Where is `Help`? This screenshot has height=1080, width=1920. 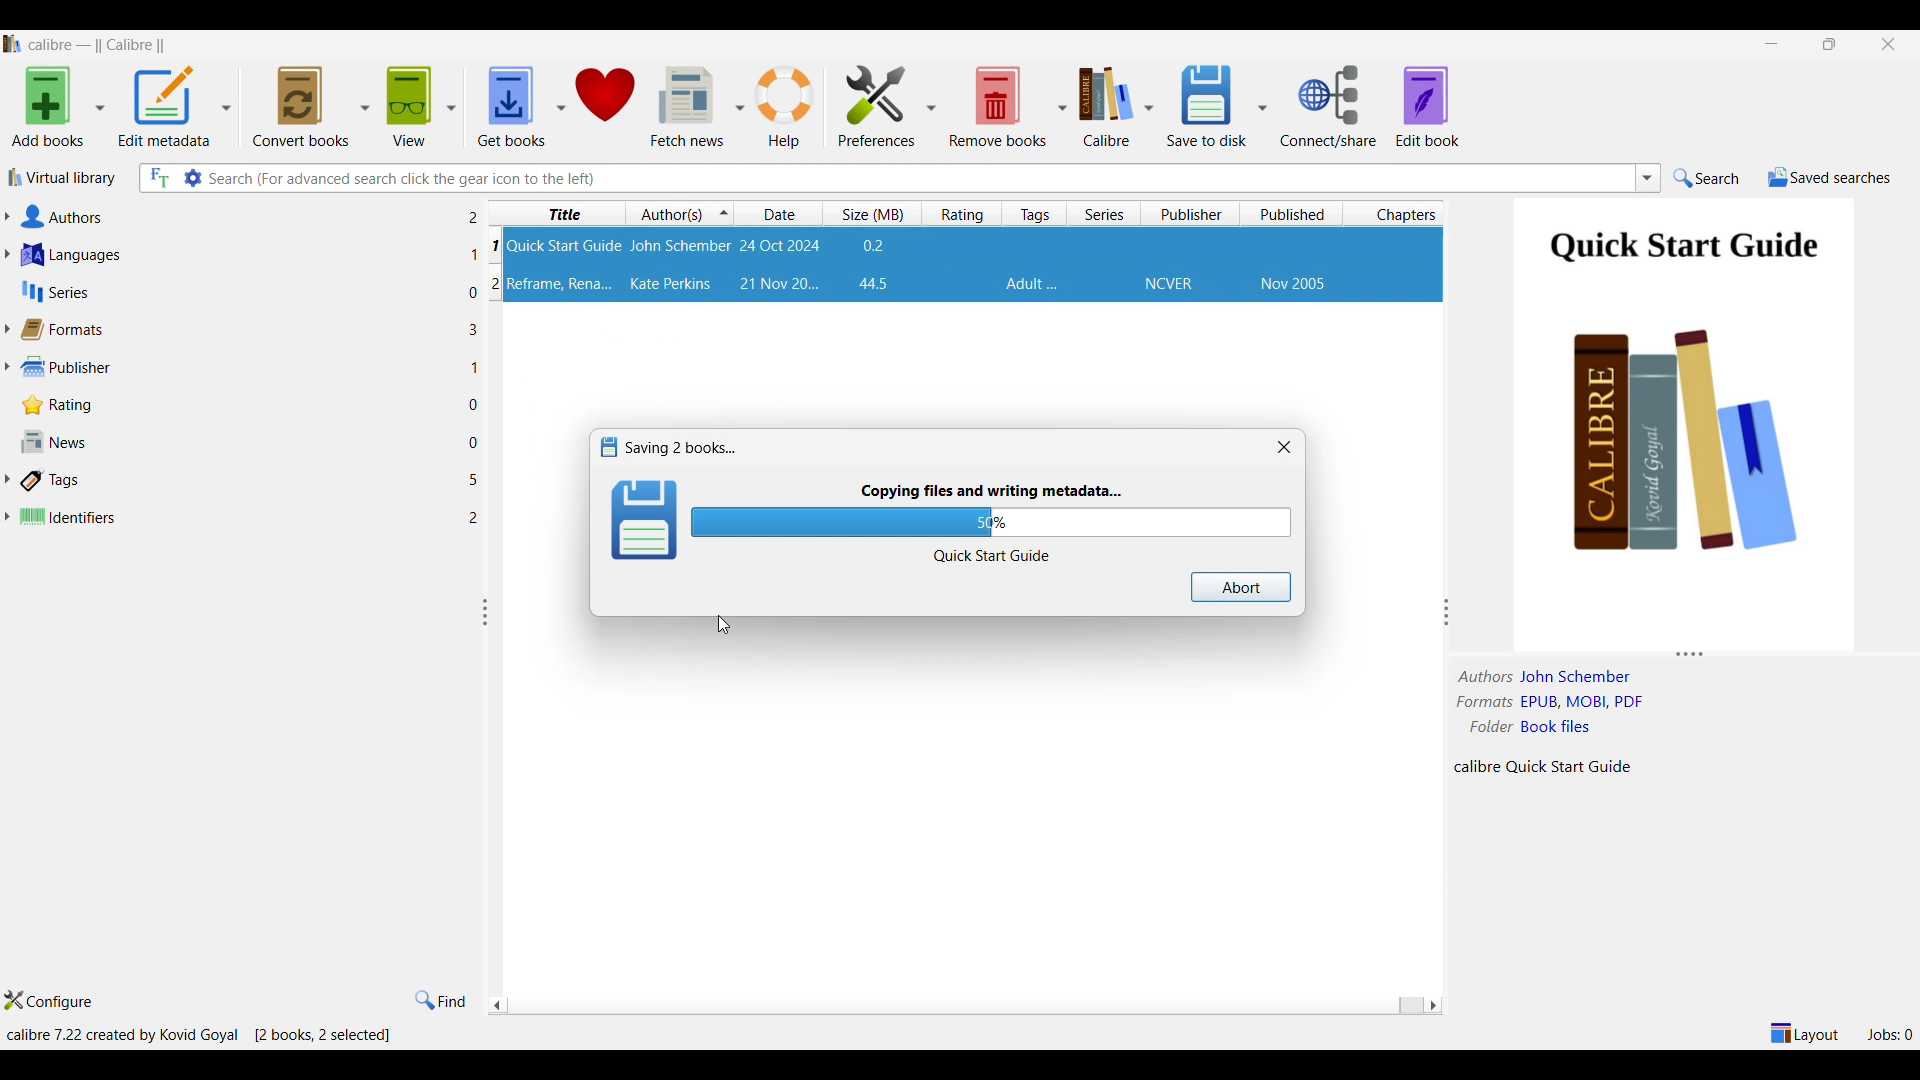
Help is located at coordinates (785, 108).